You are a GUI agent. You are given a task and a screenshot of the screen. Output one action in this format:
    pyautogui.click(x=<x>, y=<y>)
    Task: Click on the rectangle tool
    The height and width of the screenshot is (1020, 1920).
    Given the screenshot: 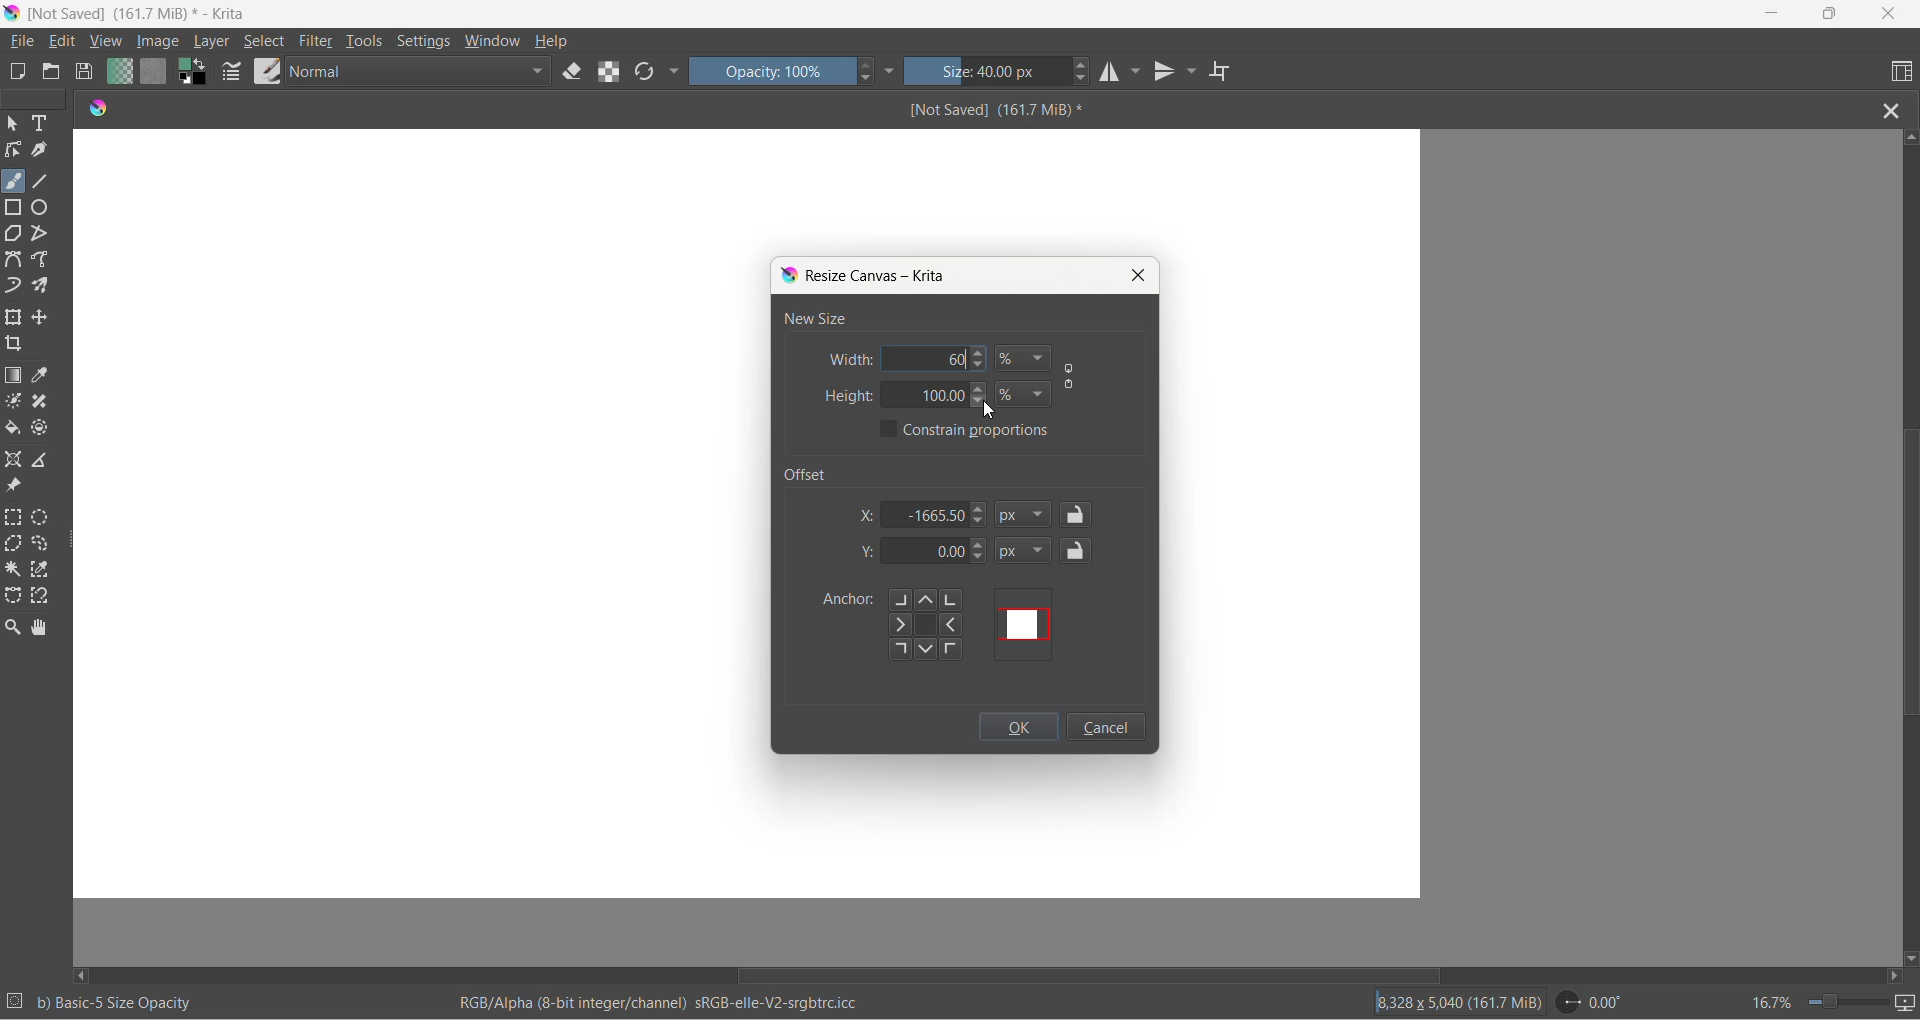 What is the action you would take?
    pyautogui.click(x=16, y=206)
    